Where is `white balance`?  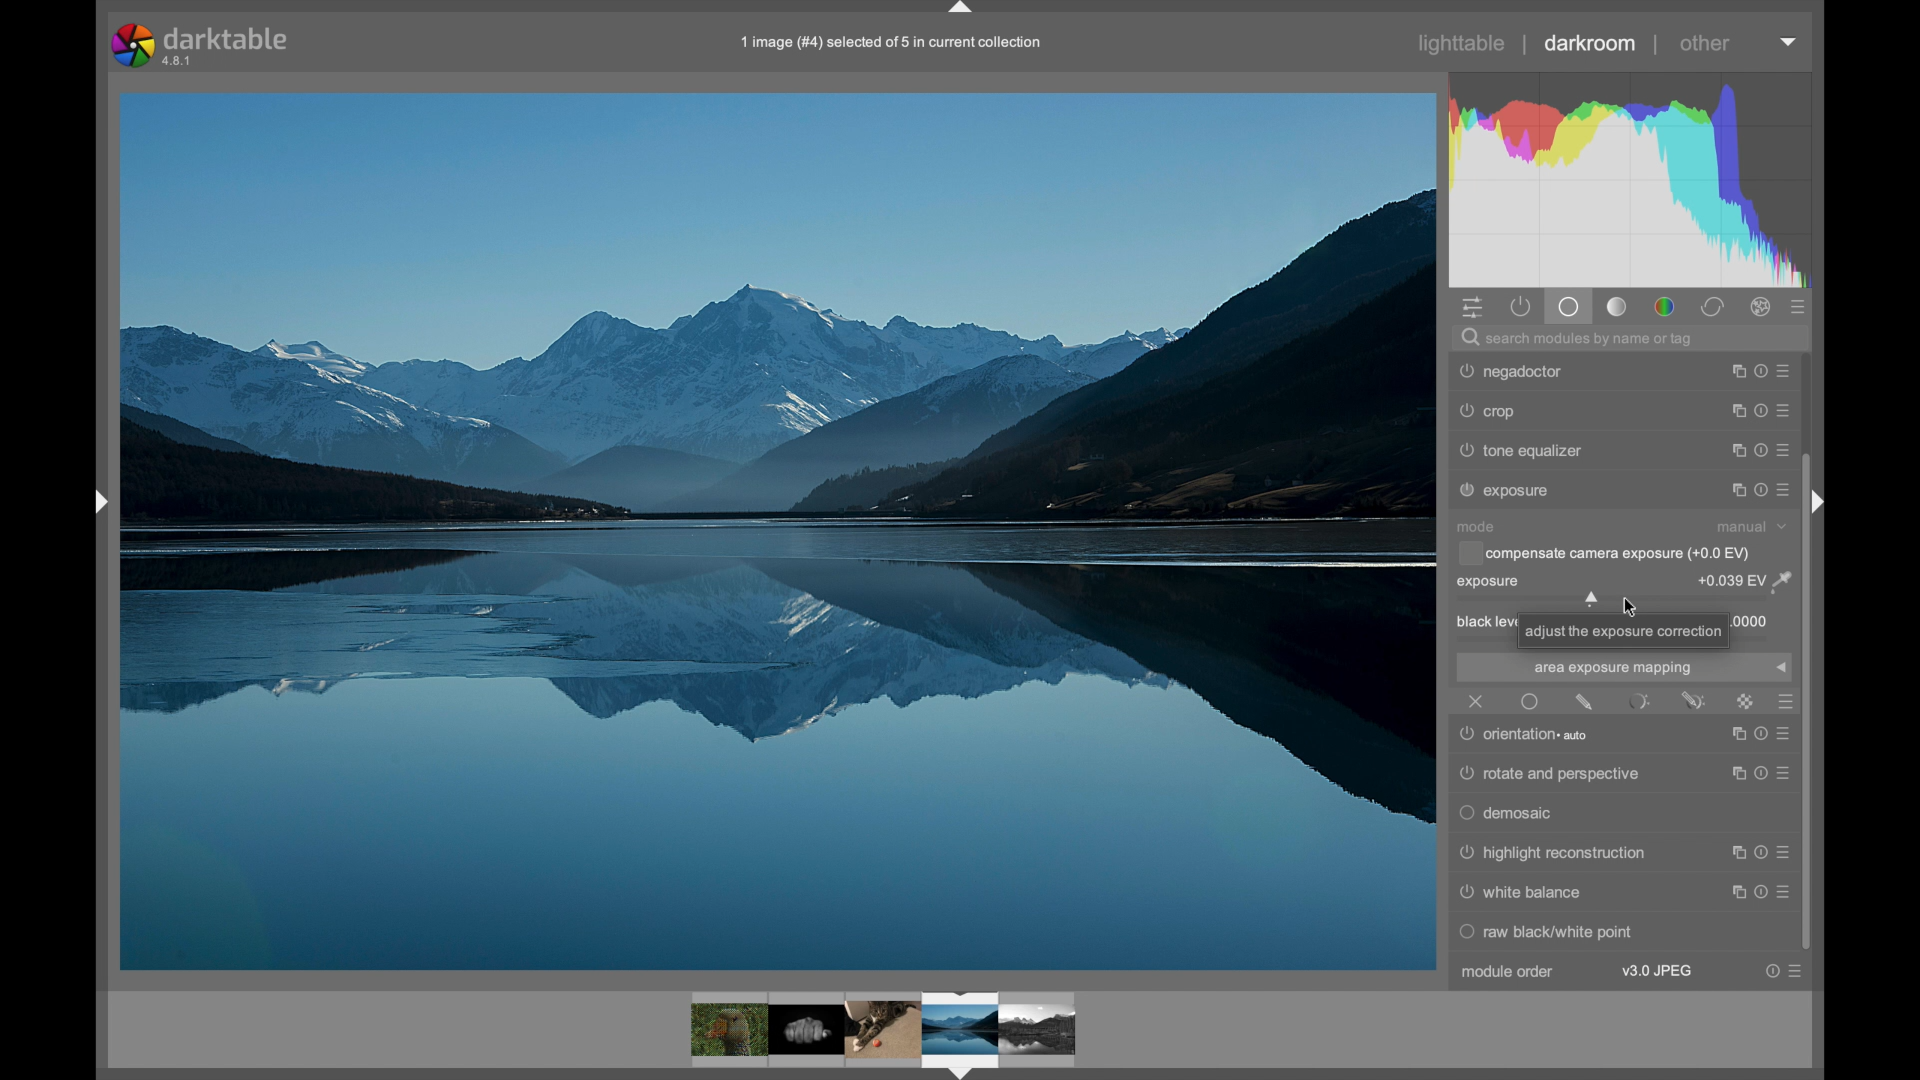
white balance is located at coordinates (1523, 893).